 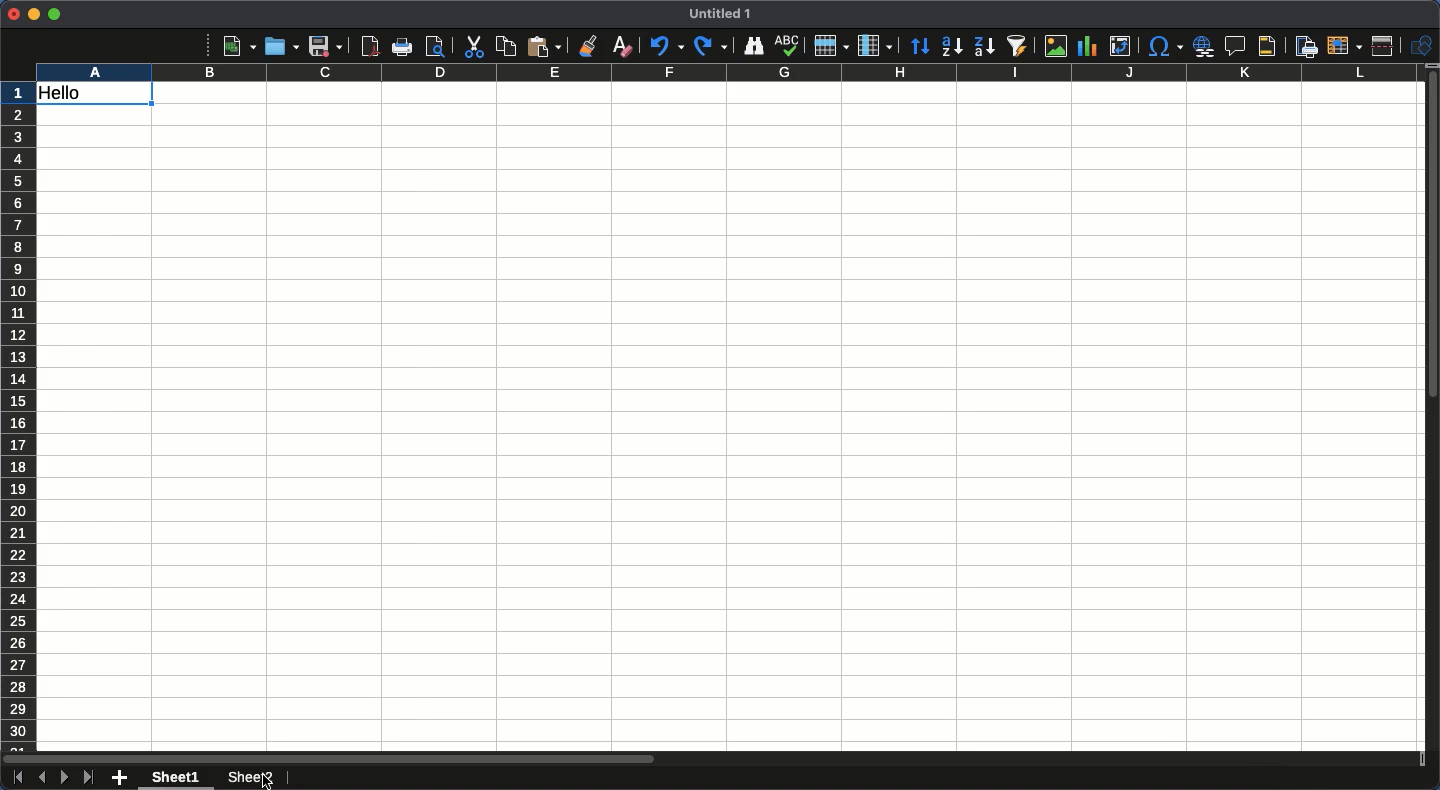 What do you see at coordinates (239, 45) in the screenshot?
I see `New` at bounding box center [239, 45].